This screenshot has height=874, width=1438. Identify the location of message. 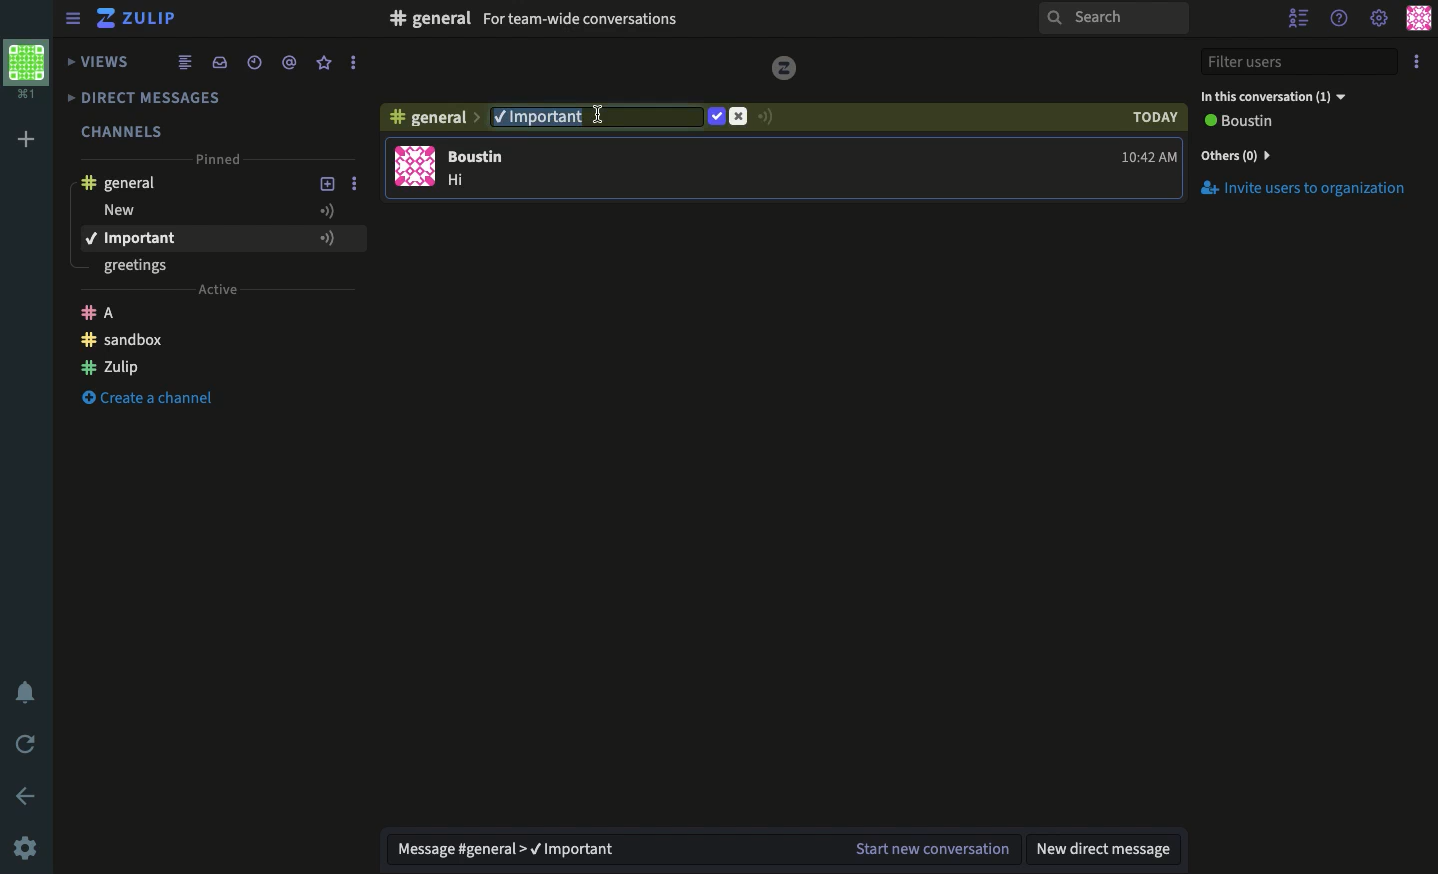
(462, 182).